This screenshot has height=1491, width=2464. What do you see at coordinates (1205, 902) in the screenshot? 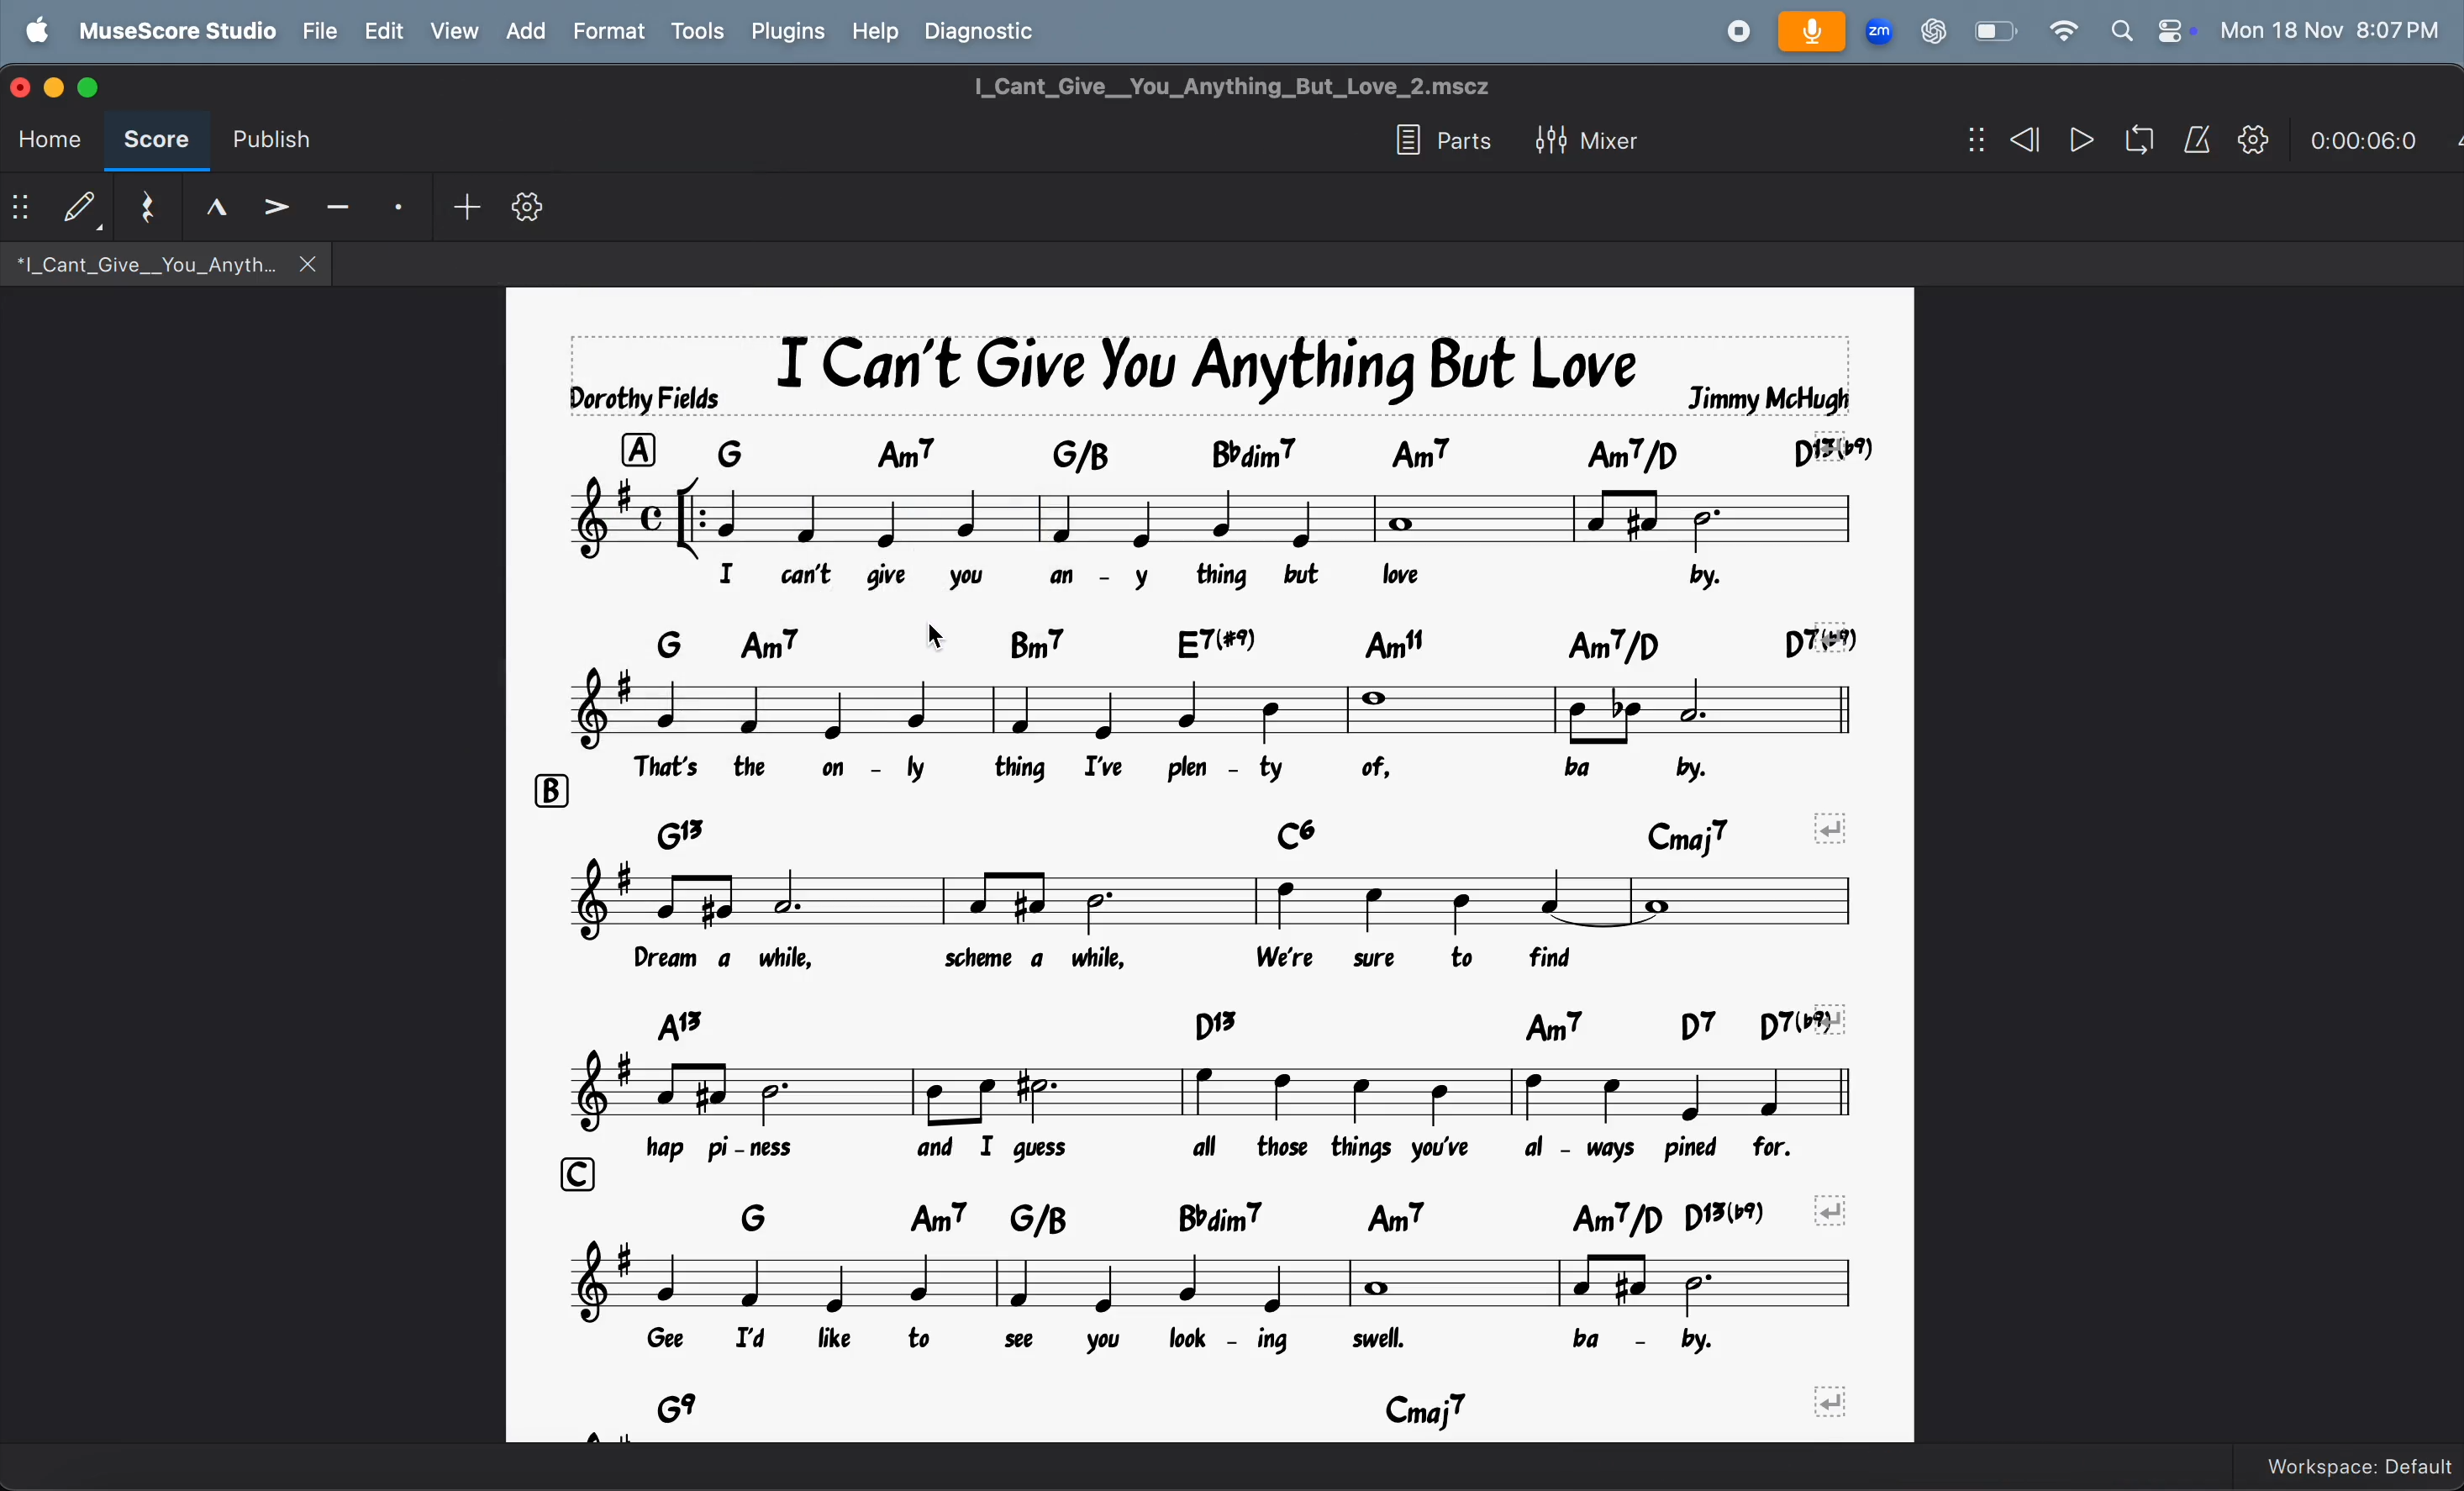
I see `notes` at bounding box center [1205, 902].